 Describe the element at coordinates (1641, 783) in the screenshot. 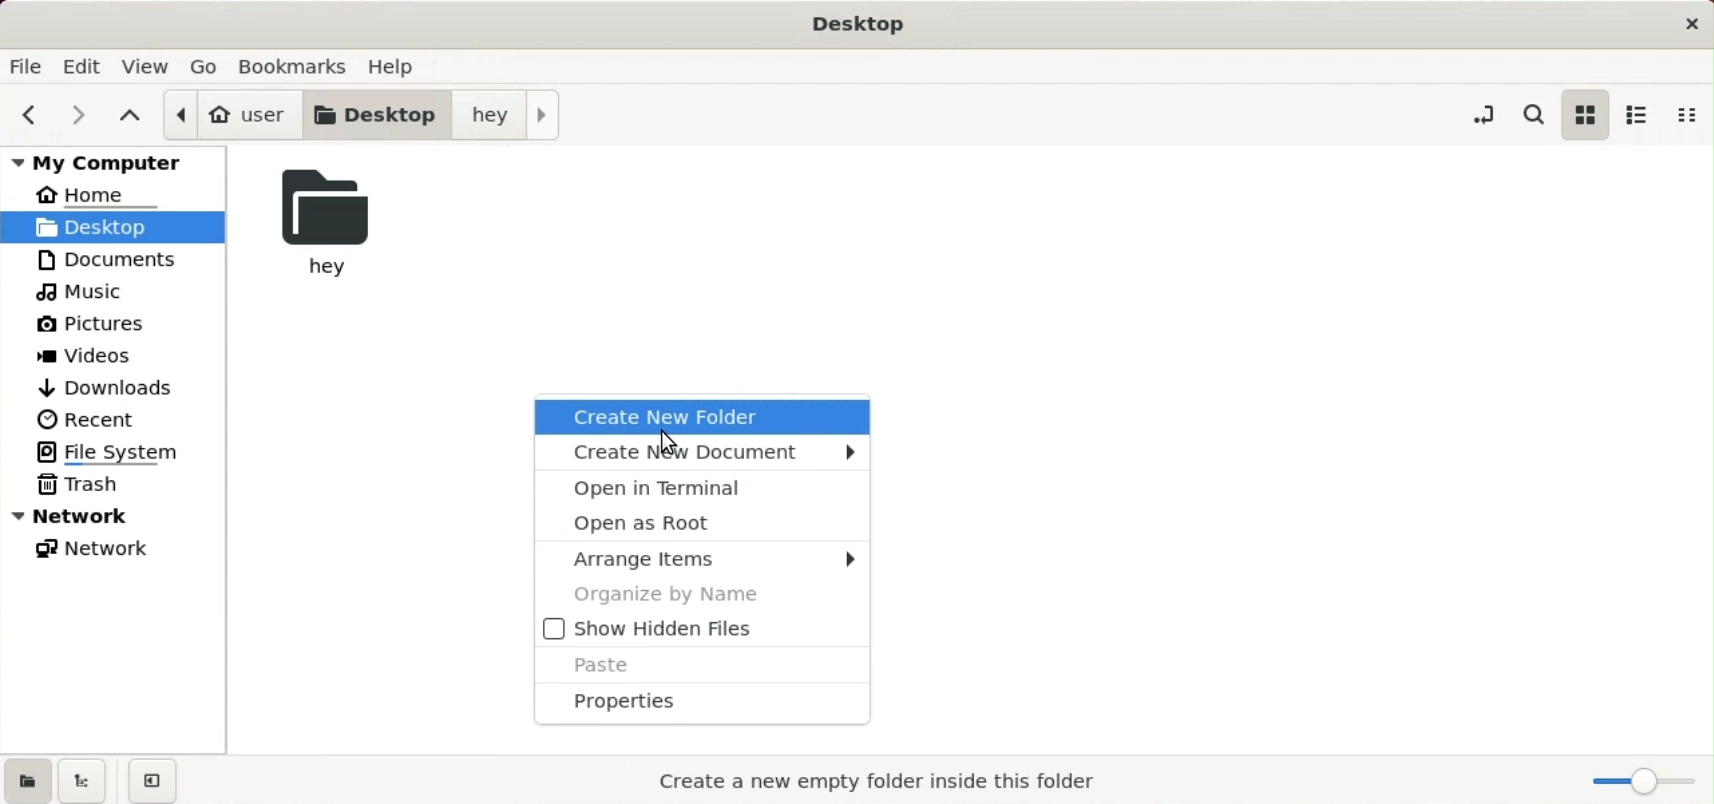

I see `zoom` at that location.